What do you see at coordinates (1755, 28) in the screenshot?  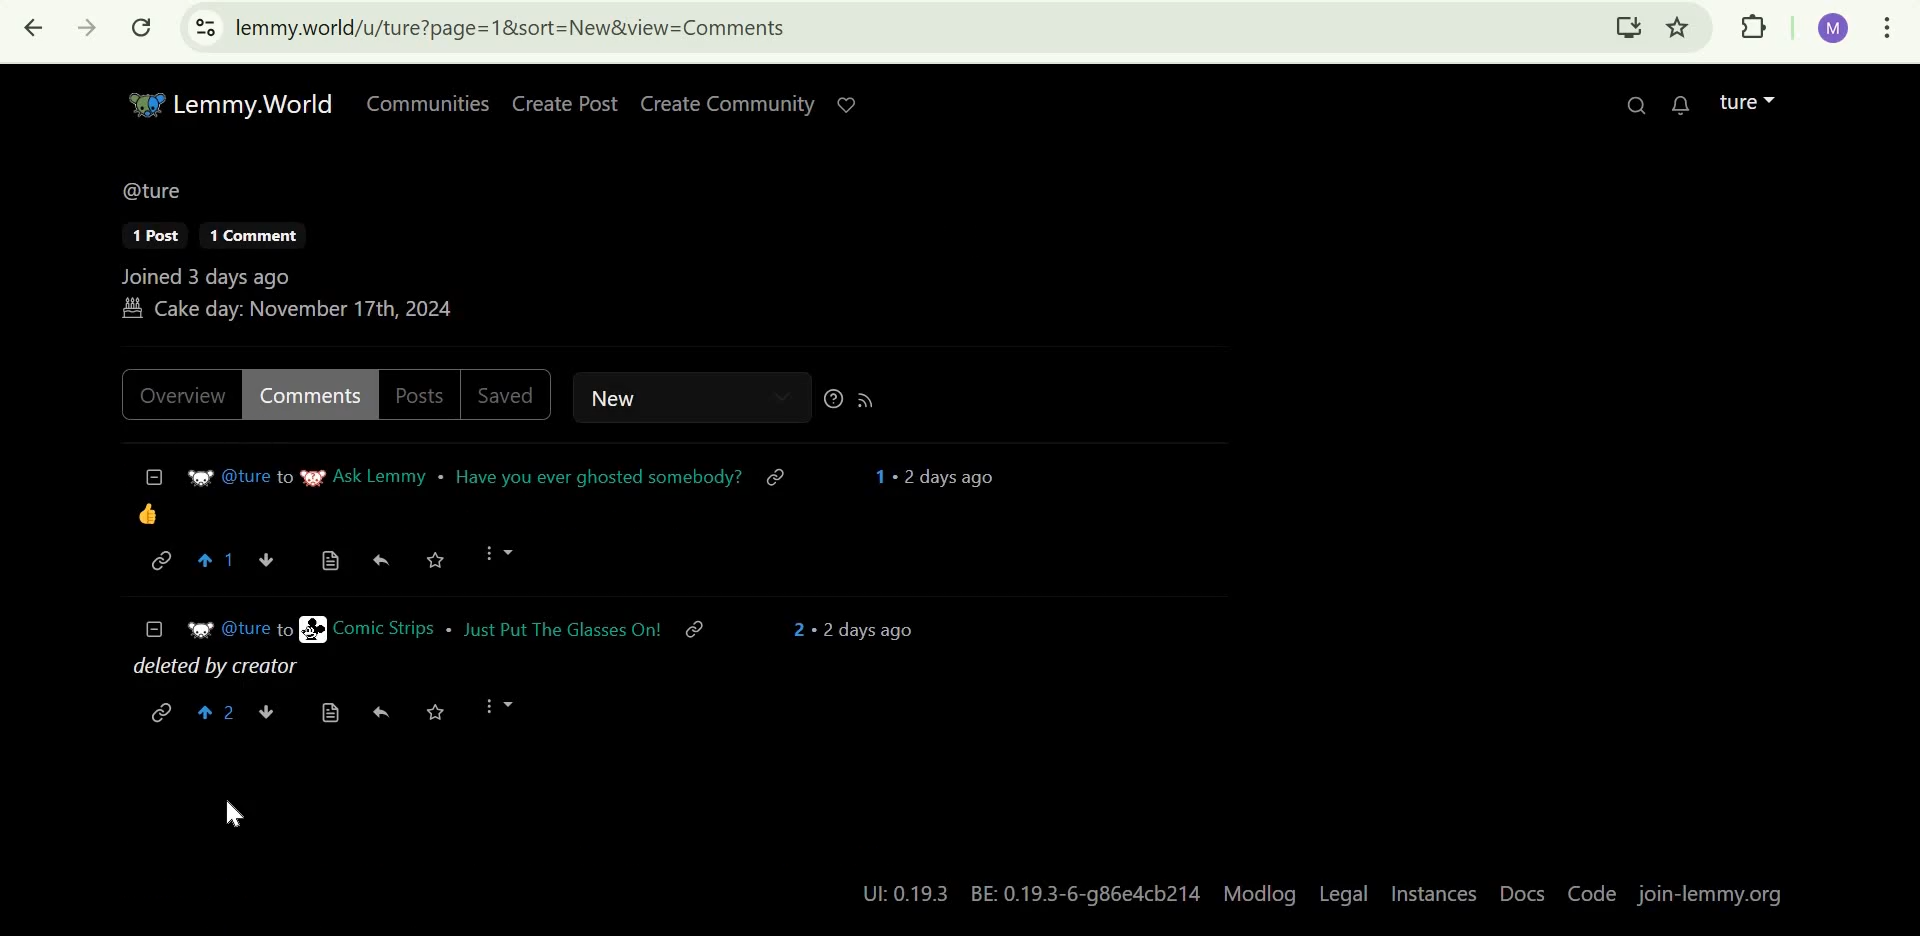 I see `extensions` at bounding box center [1755, 28].